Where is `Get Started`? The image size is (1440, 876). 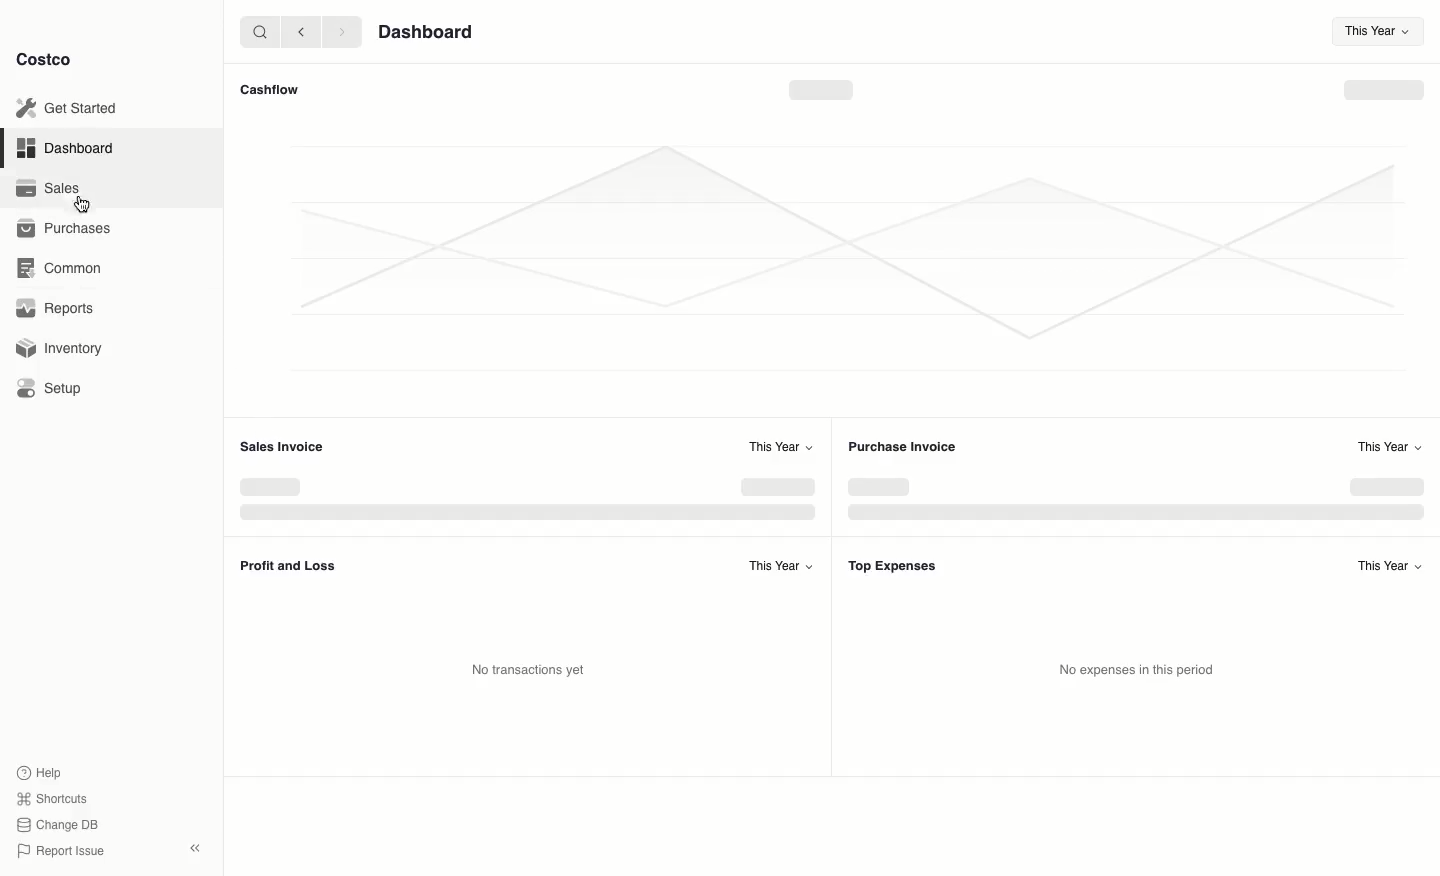
Get Started is located at coordinates (66, 107).